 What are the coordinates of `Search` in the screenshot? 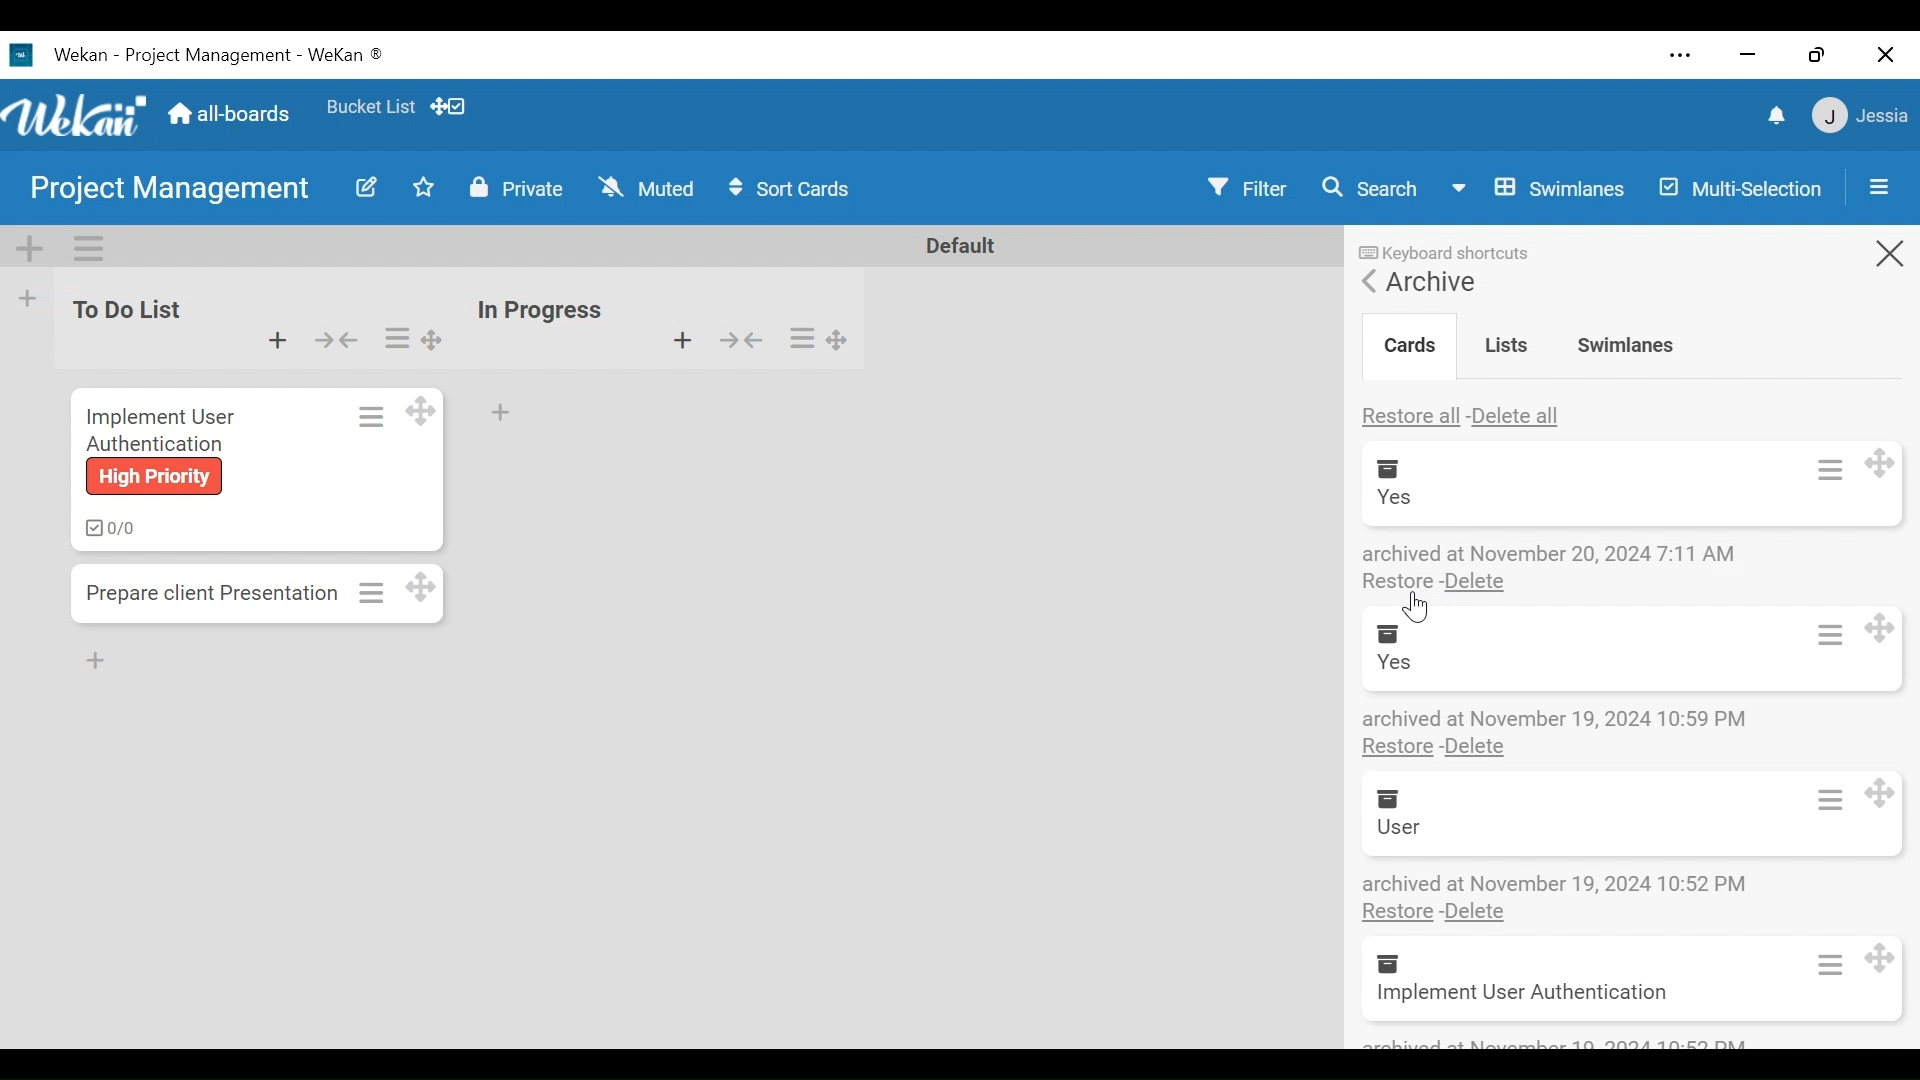 It's located at (1369, 186).